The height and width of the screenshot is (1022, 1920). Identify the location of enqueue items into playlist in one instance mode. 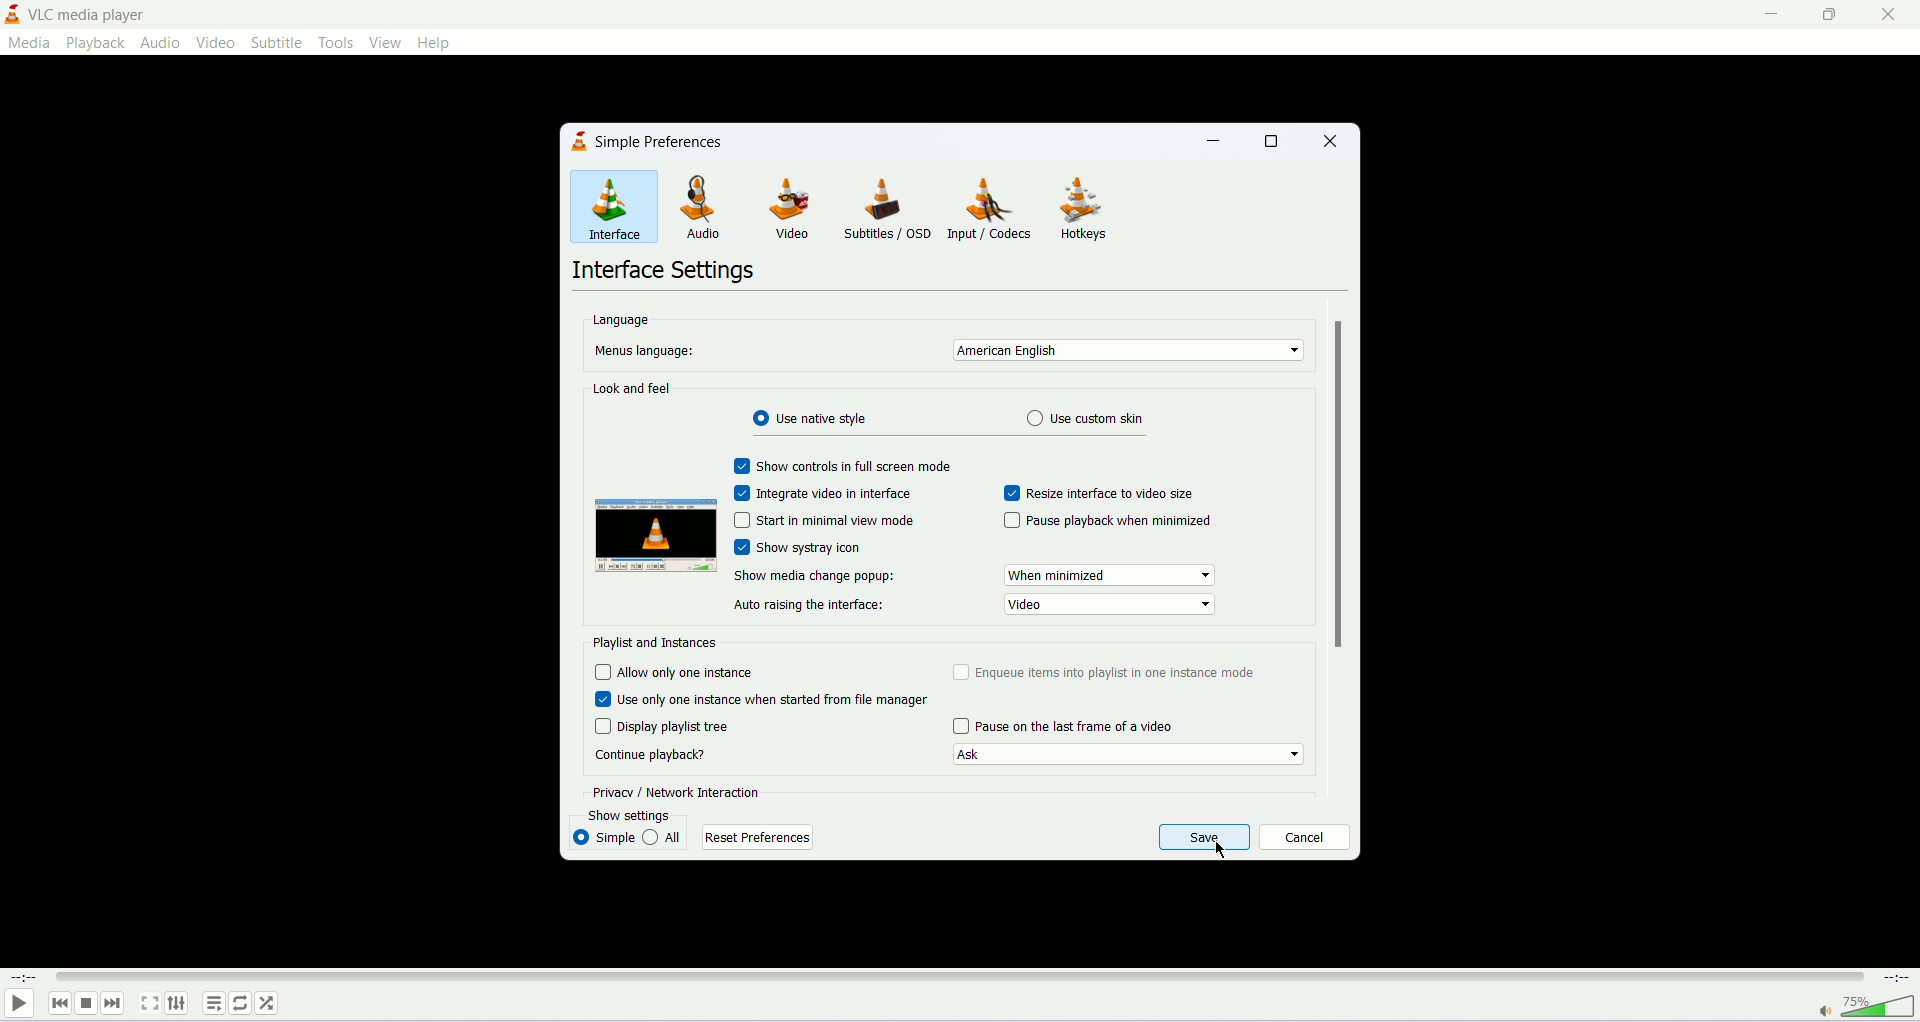
(1106, 672).